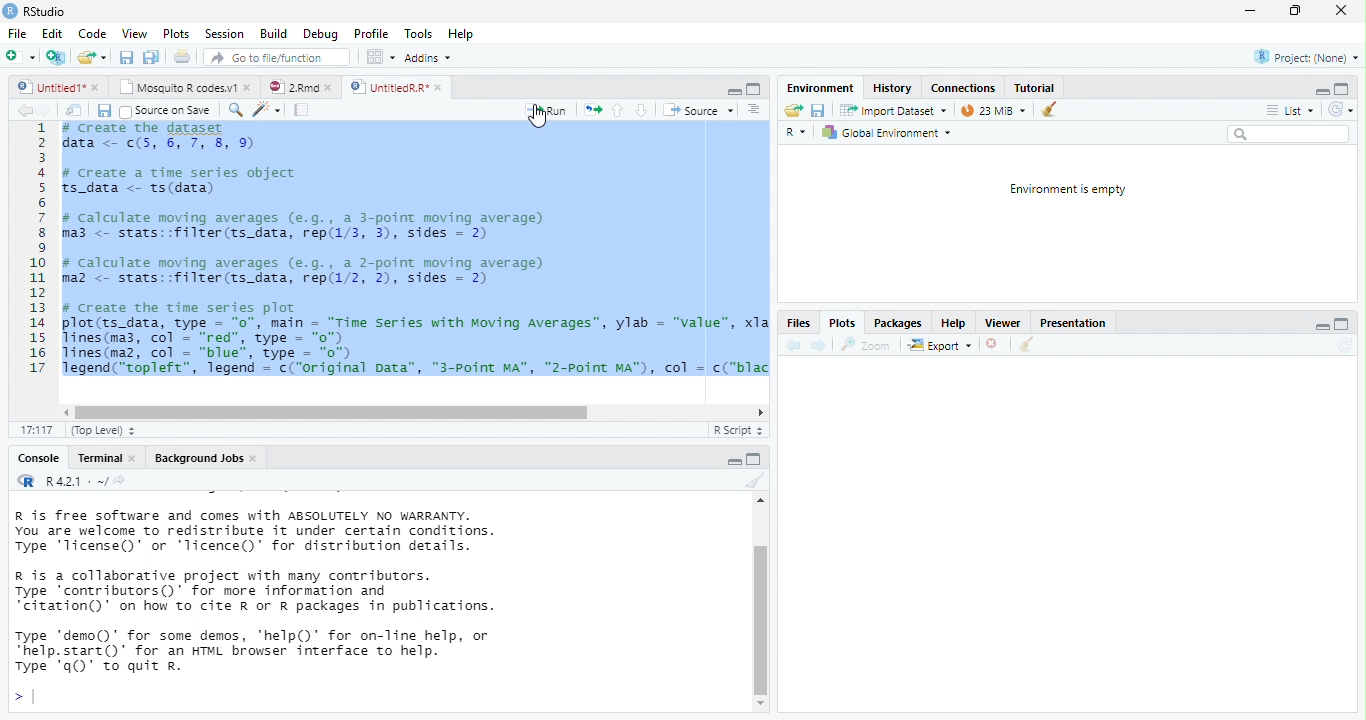  I want to click on Environment is empty., so click(1067, 190).